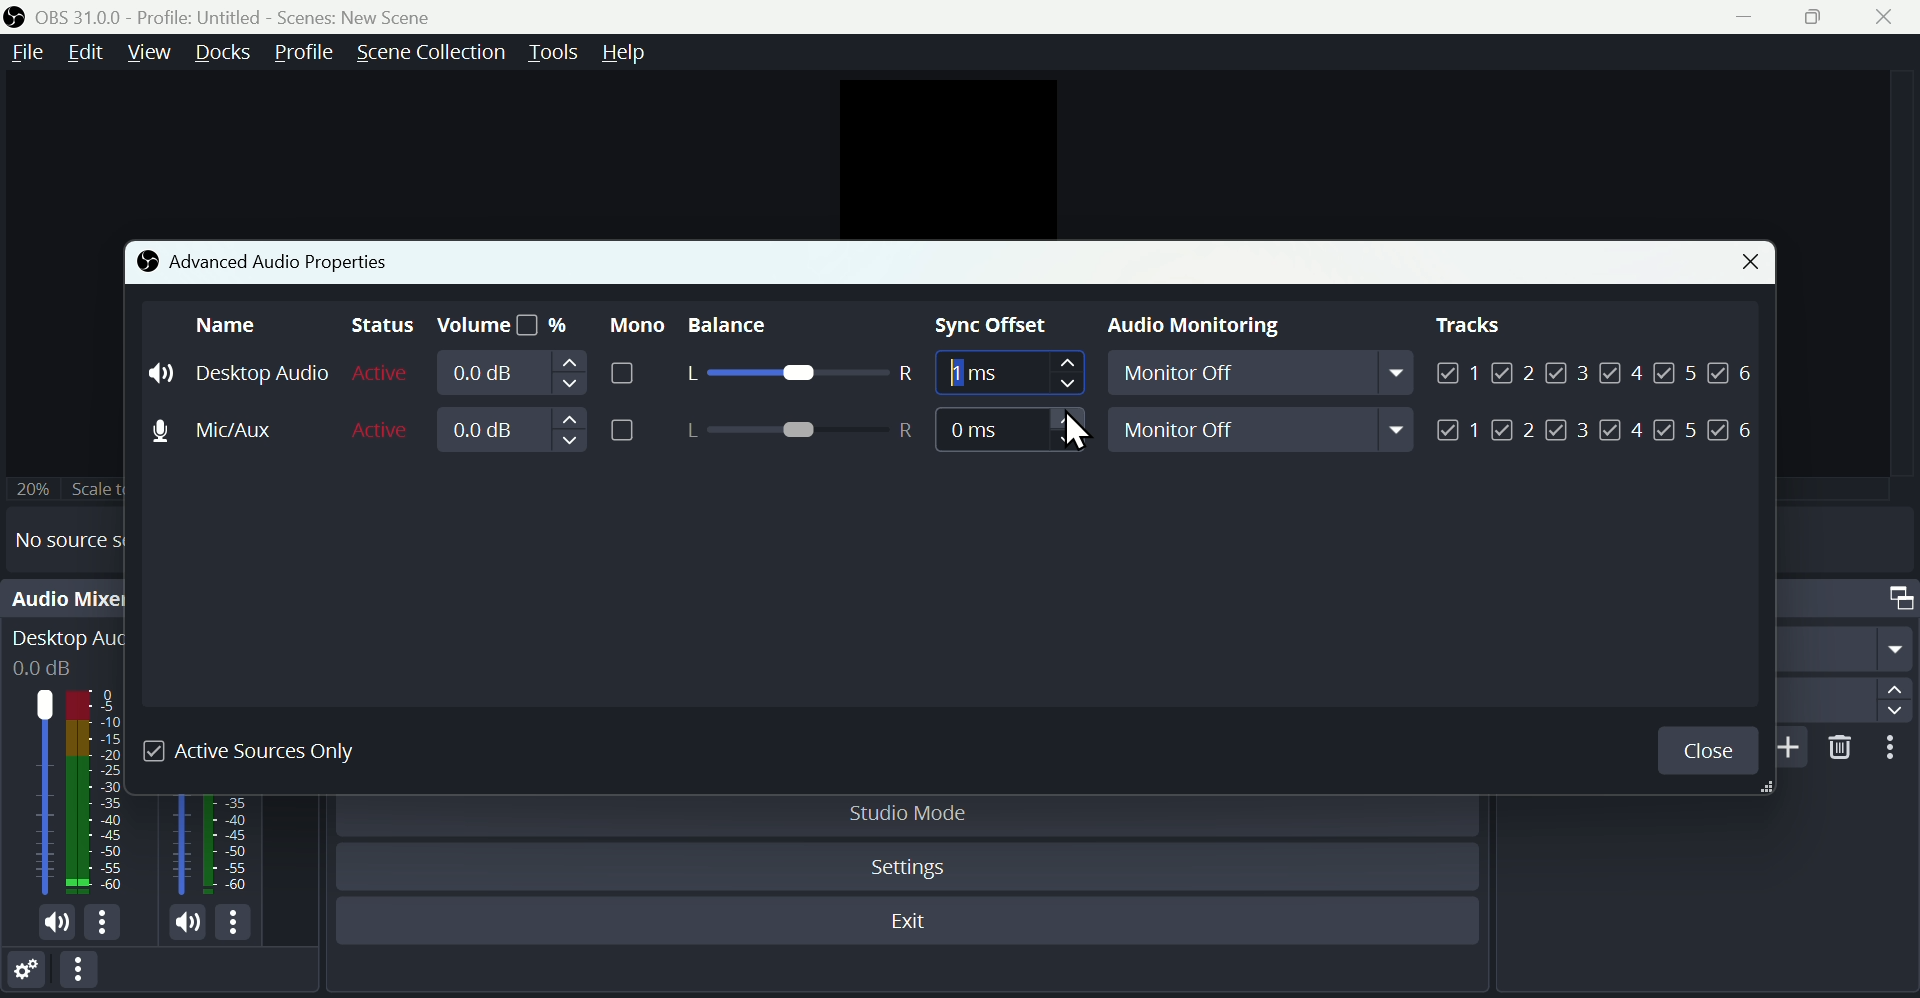 The height and width of the screenshot is (998, 1920). Describe the element at coordinates (1680, 370) in the screenshot. I see `(un)check Track 5` at that location.